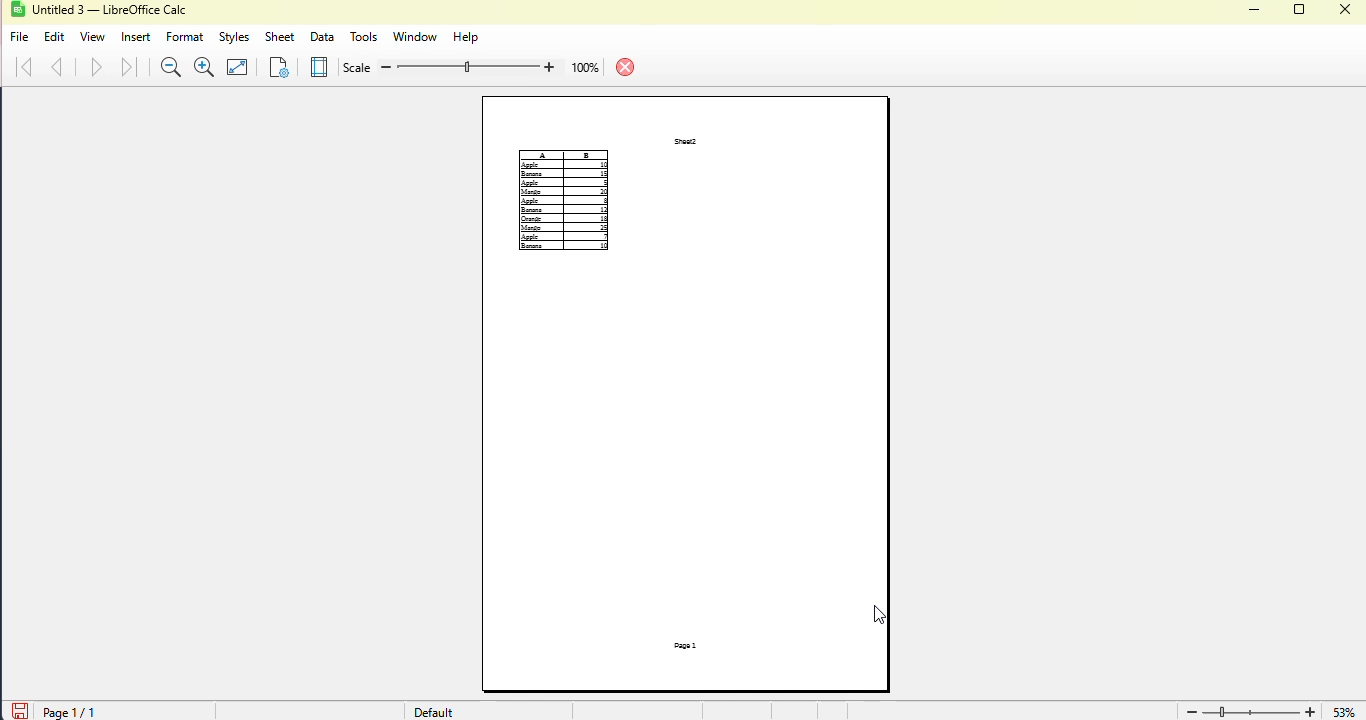 Image resolution: width=1366 pixels, height=720 pixels. I want to click on view, so click(92, 37).